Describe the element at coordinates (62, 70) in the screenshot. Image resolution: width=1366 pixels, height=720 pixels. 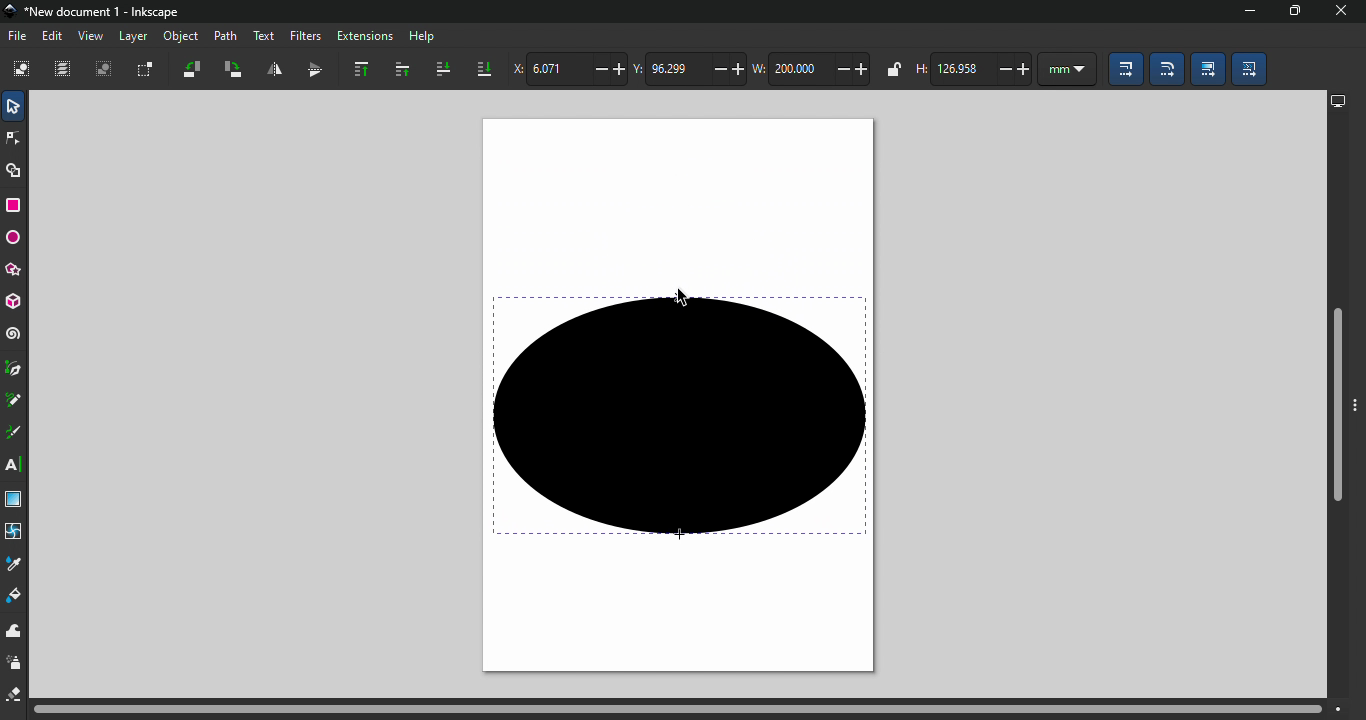
I see `Select all in all layers` at that location.